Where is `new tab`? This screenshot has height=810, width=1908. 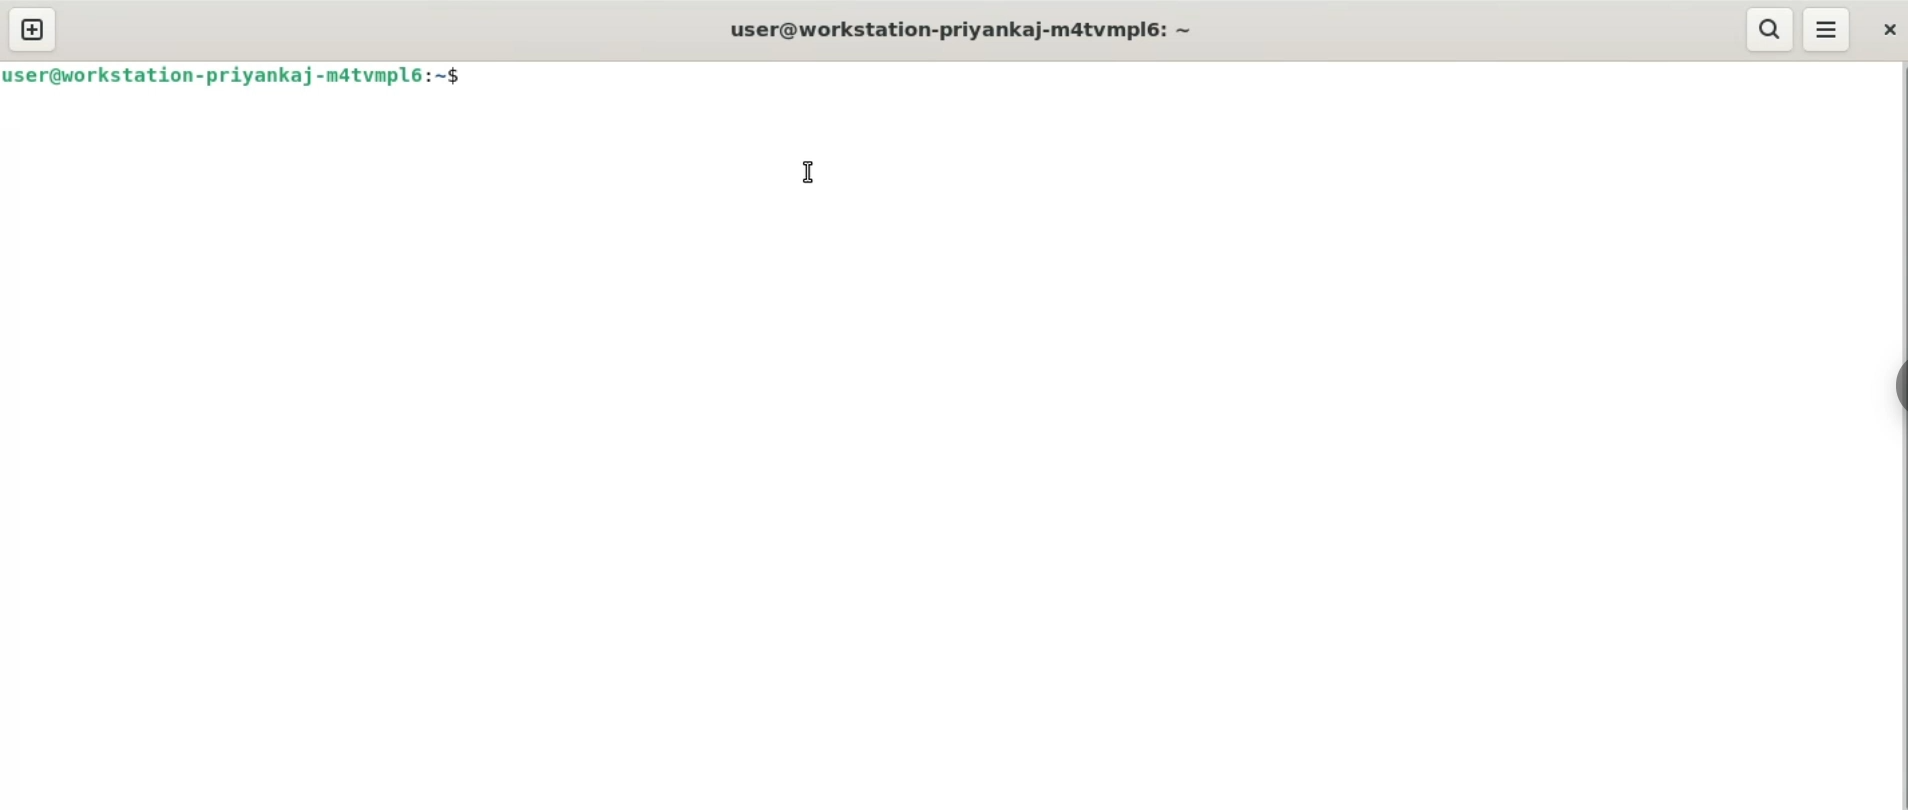
new tab is located at coordinates (34, 28).